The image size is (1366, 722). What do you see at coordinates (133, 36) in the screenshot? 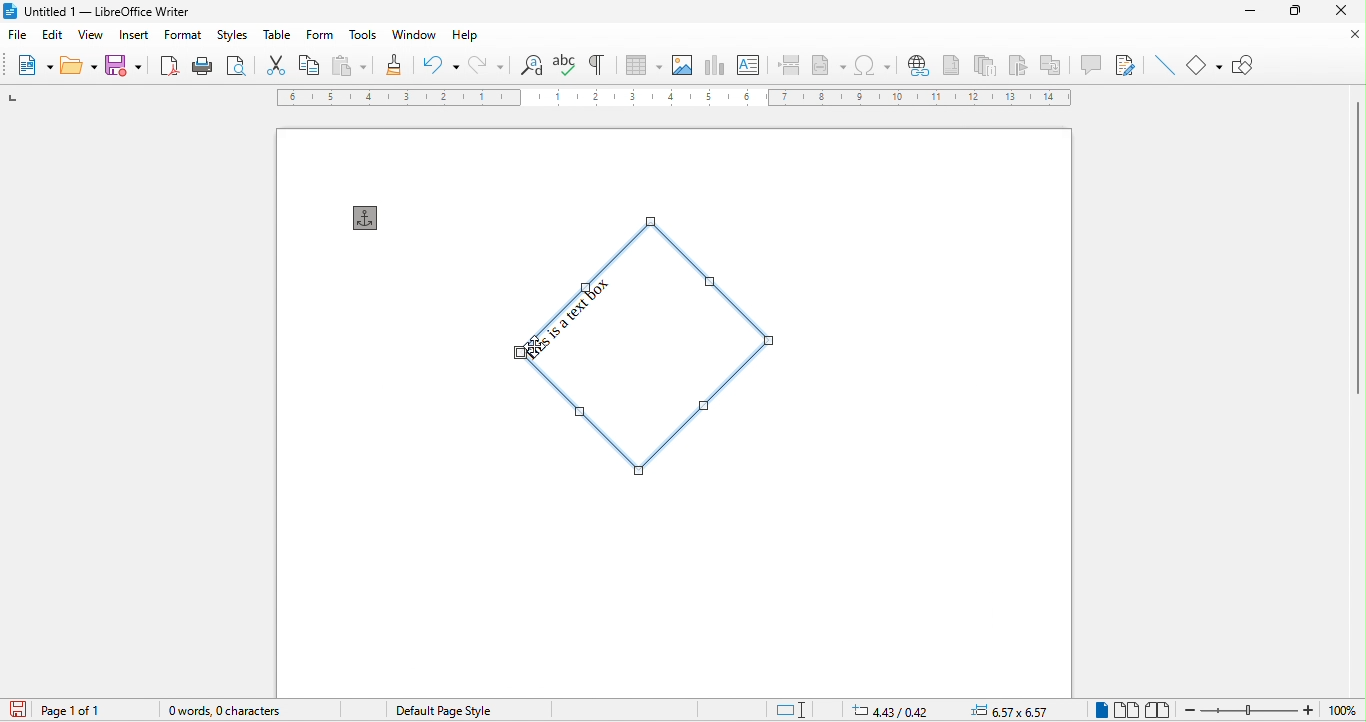
I see `insert` at bounding box center [133, 36].